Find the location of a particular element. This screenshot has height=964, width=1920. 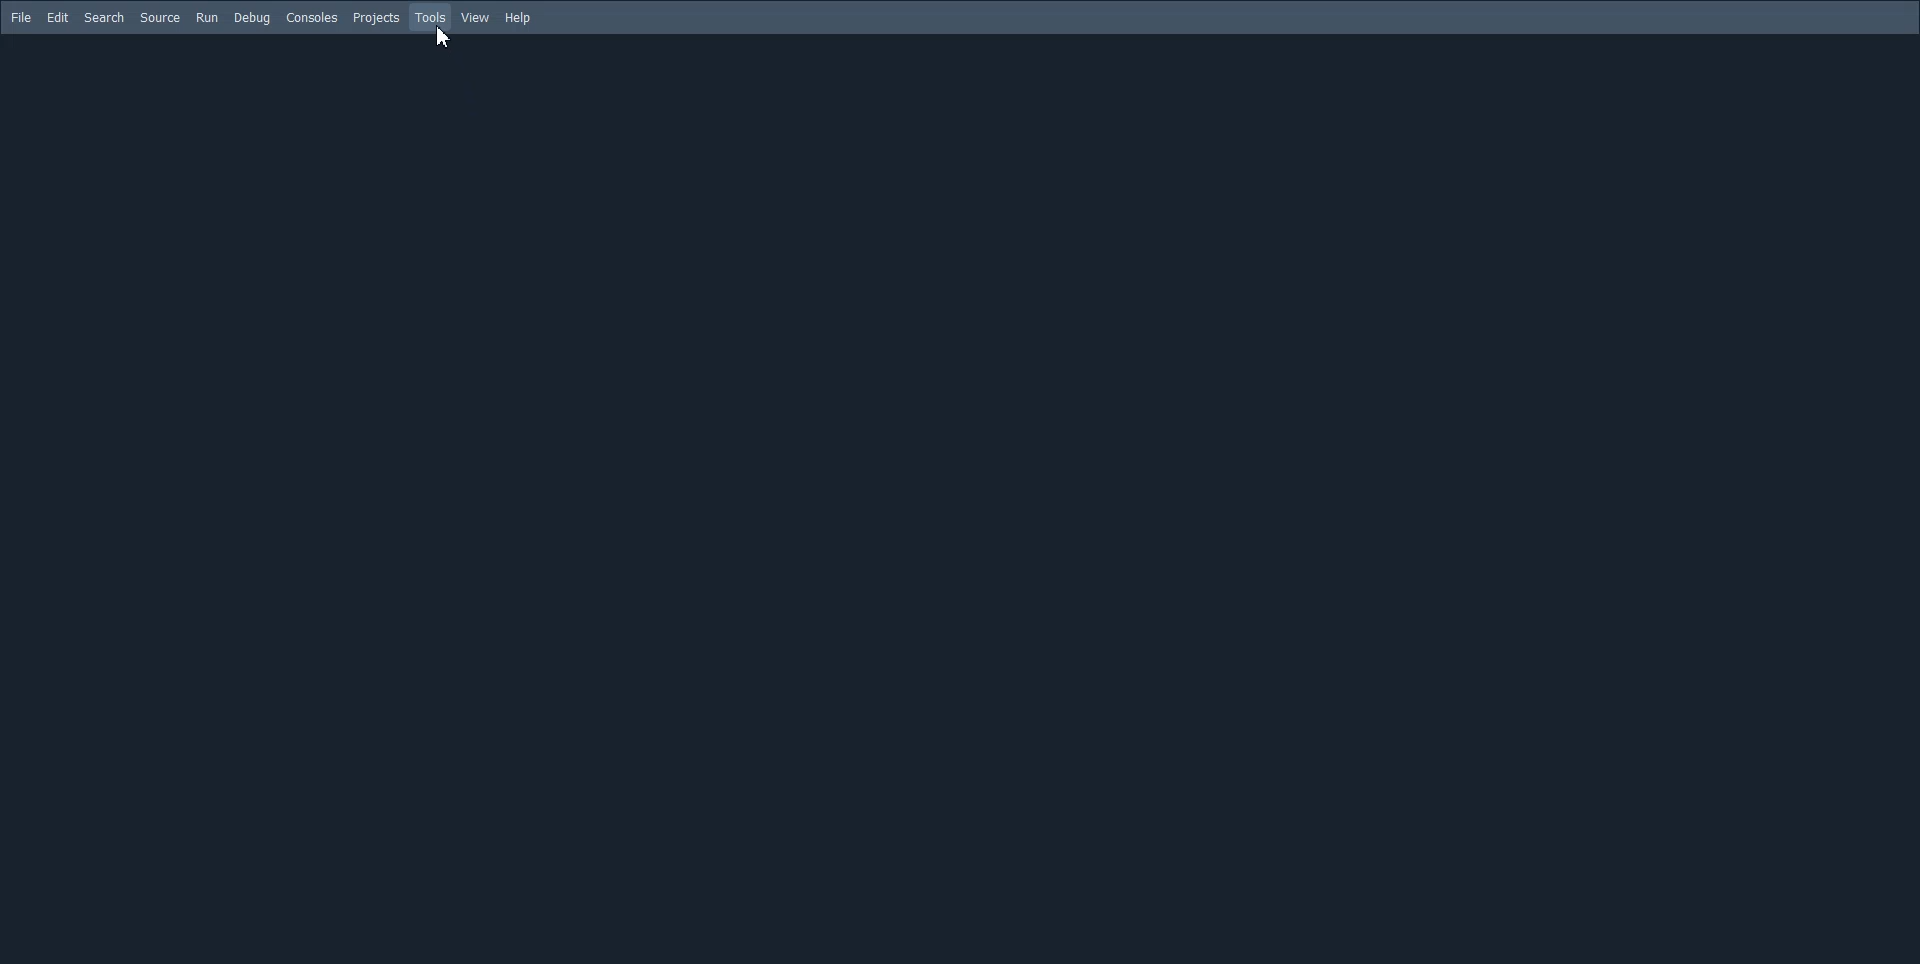

Consoles is located at coordinates (312, 19).